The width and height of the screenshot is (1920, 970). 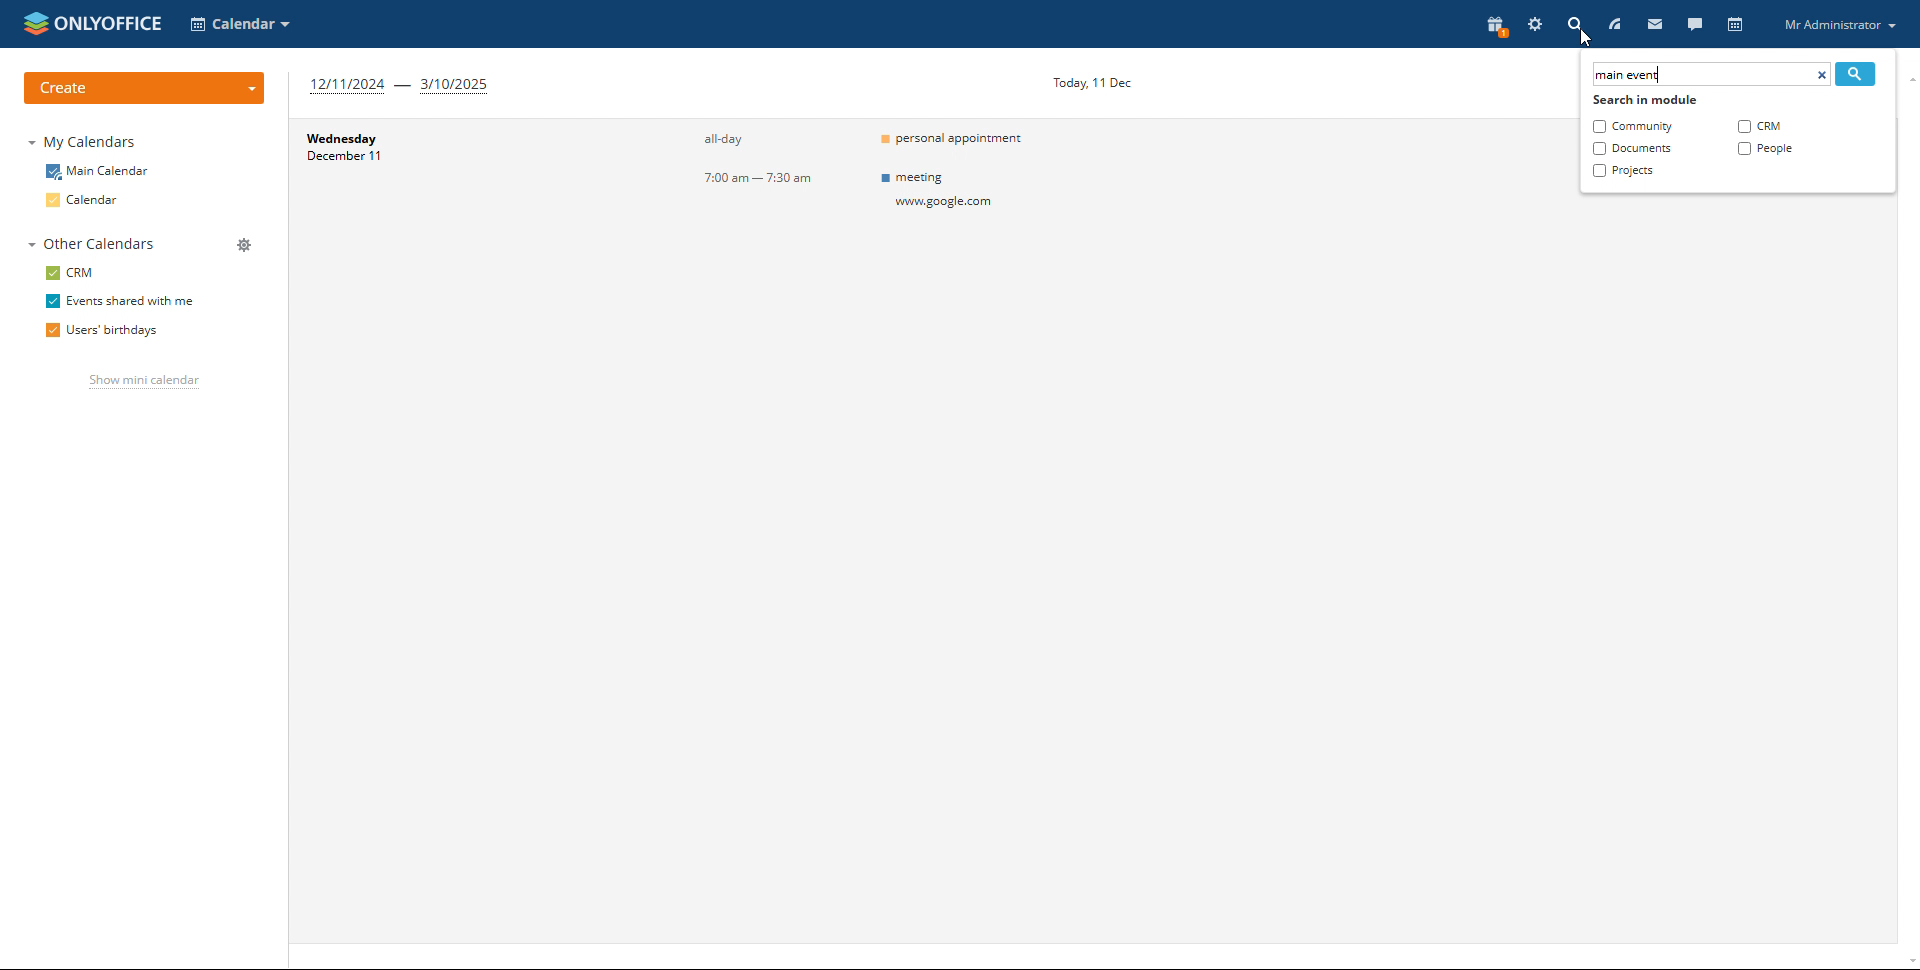 I want to click on manage, so click(x=243, y=246).